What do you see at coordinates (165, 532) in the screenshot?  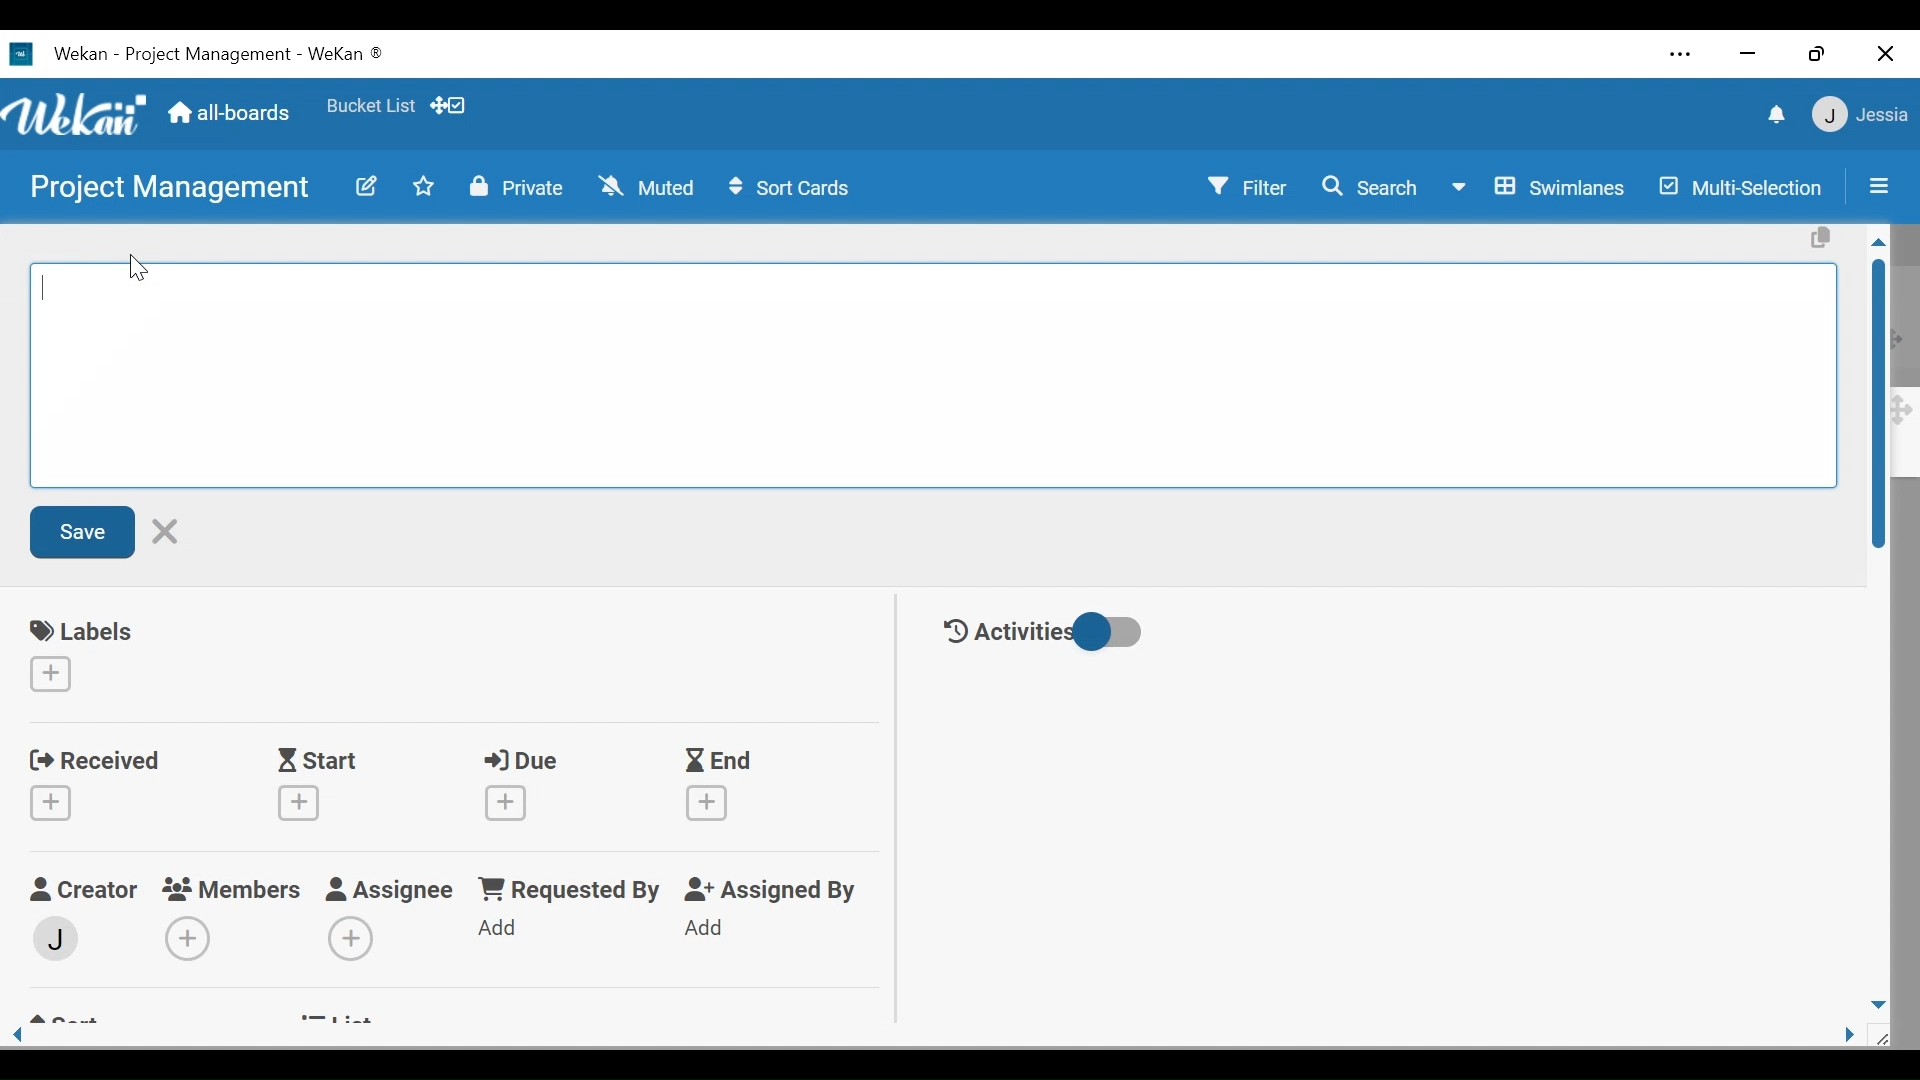 I see `Cancel` at bounding box center [165, 532].